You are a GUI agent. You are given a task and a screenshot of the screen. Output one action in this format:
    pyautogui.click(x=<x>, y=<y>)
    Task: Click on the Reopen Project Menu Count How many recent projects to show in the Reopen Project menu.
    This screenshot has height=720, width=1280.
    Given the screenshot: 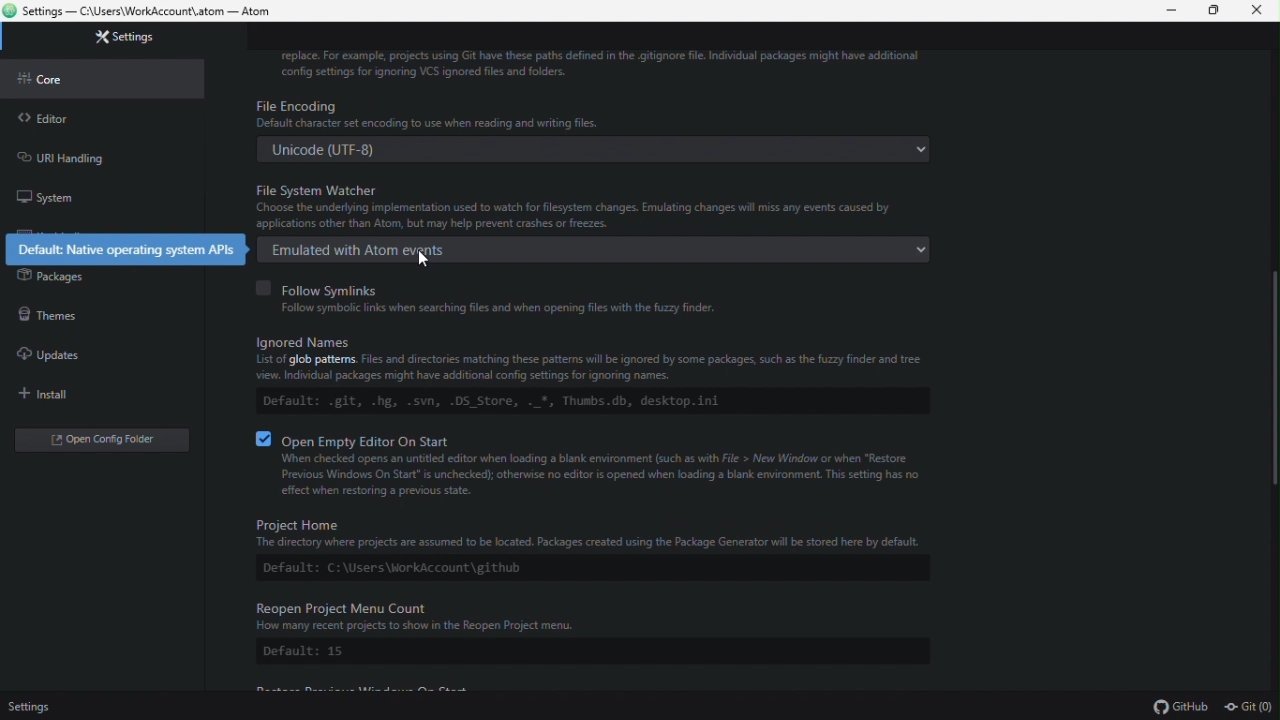 What is the action you would take?
    pyautogui.click(x=579, y=615)
    